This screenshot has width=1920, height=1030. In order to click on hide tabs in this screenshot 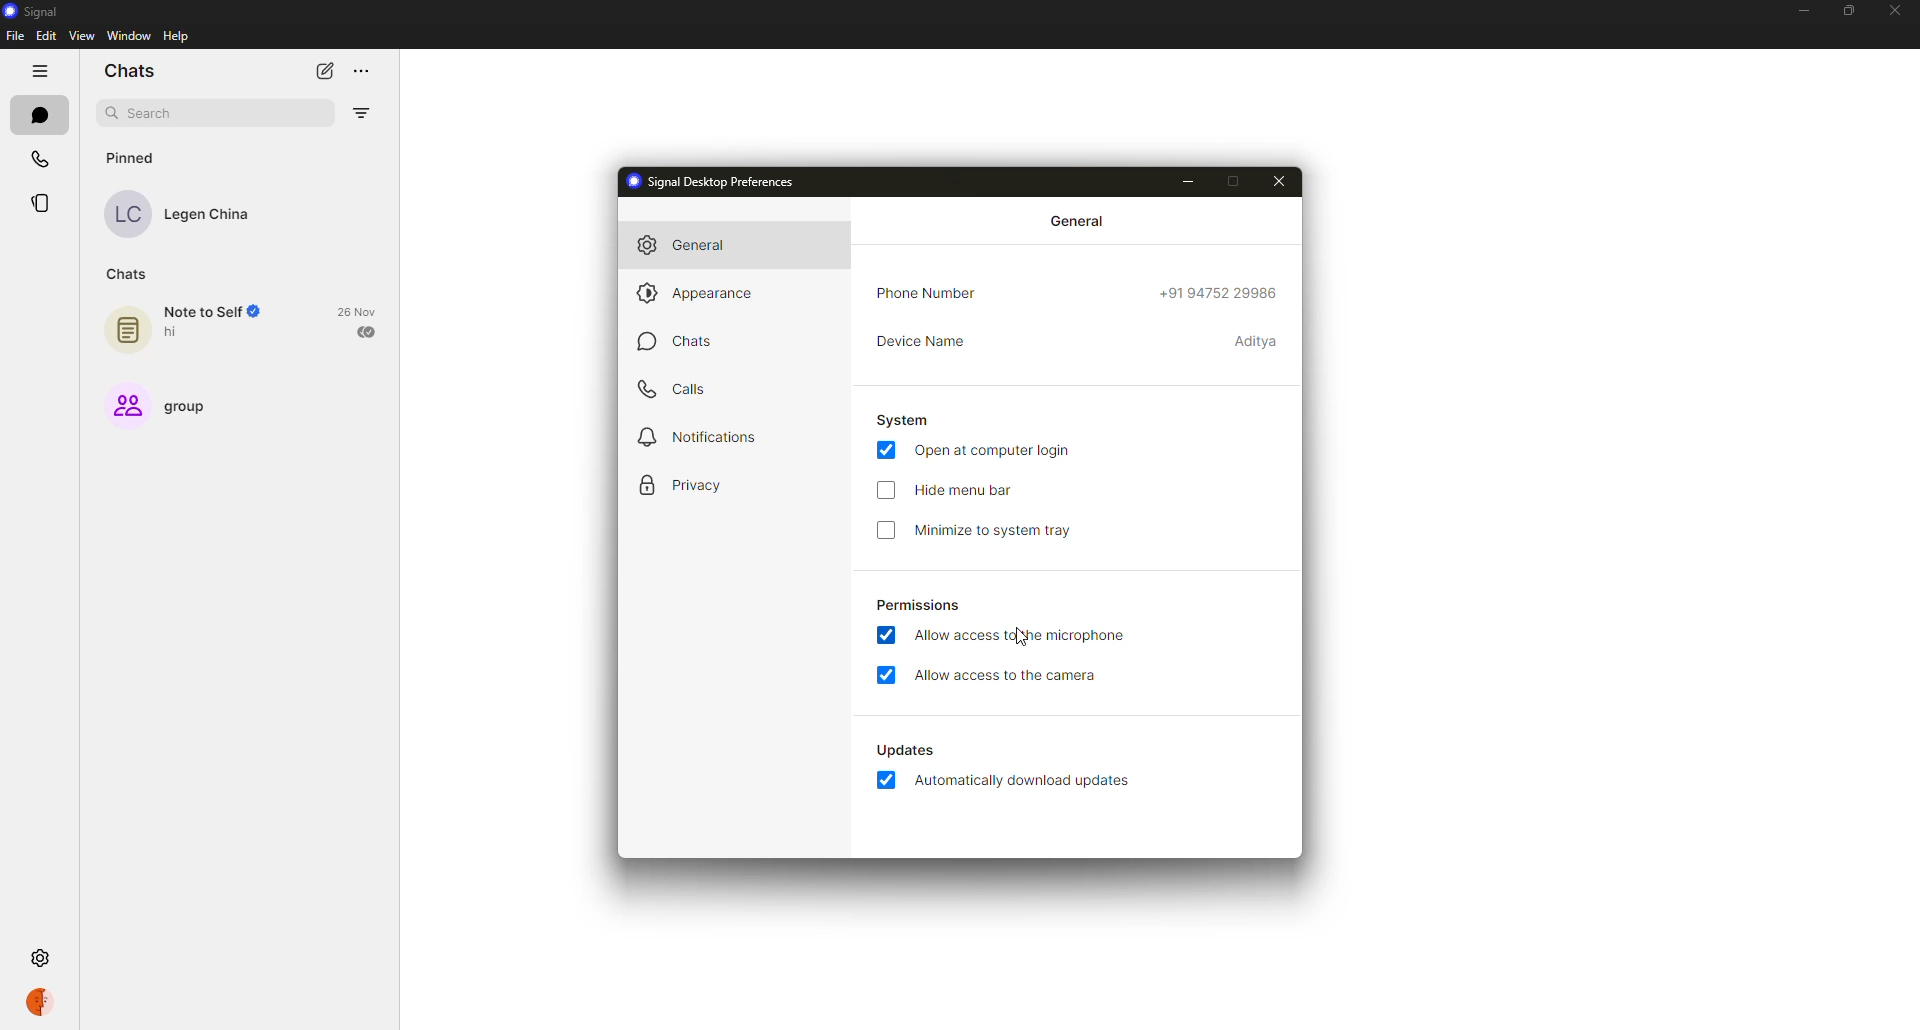, I will do `click(43, 69)`.